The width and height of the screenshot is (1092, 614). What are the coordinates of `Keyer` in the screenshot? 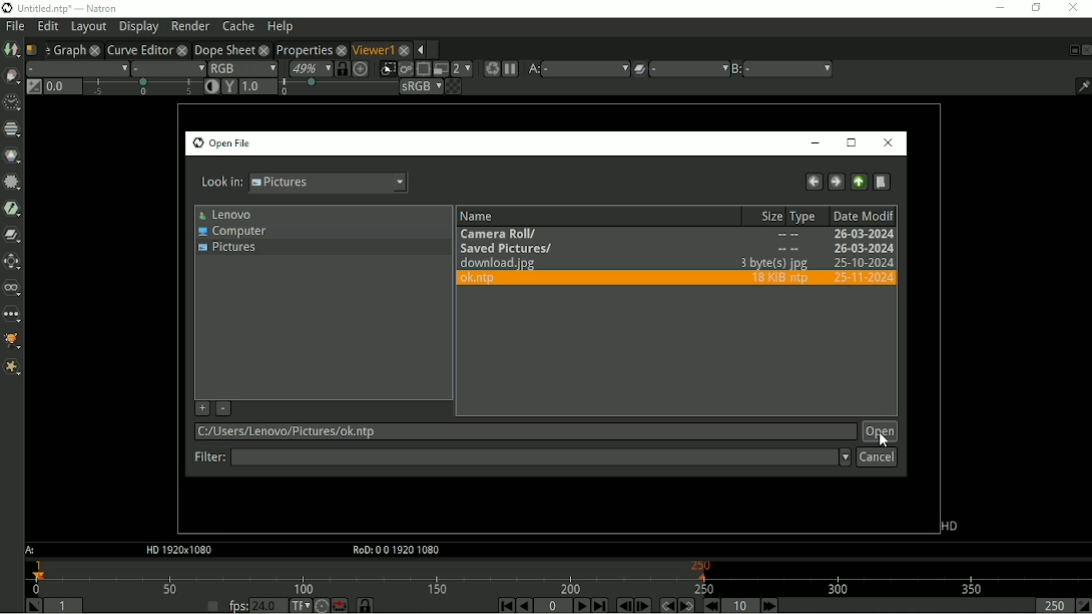 It's located at (12, 208).